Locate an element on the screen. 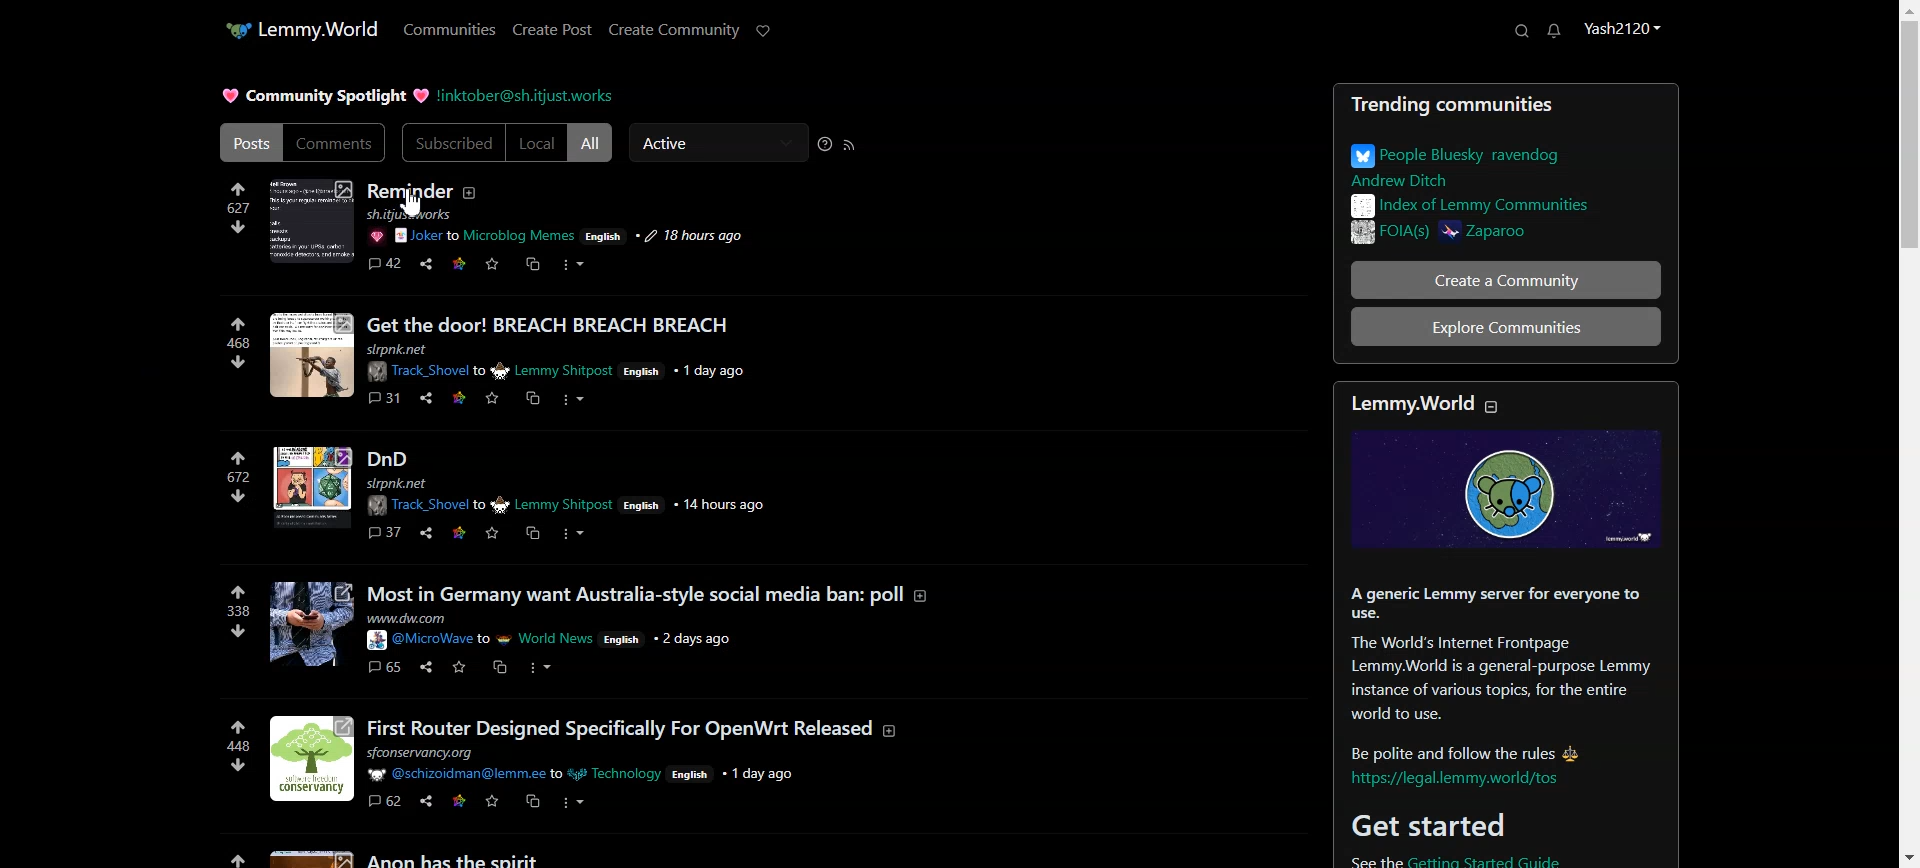 The image size is (1920, 868).  is located at coordinates (376, 235).